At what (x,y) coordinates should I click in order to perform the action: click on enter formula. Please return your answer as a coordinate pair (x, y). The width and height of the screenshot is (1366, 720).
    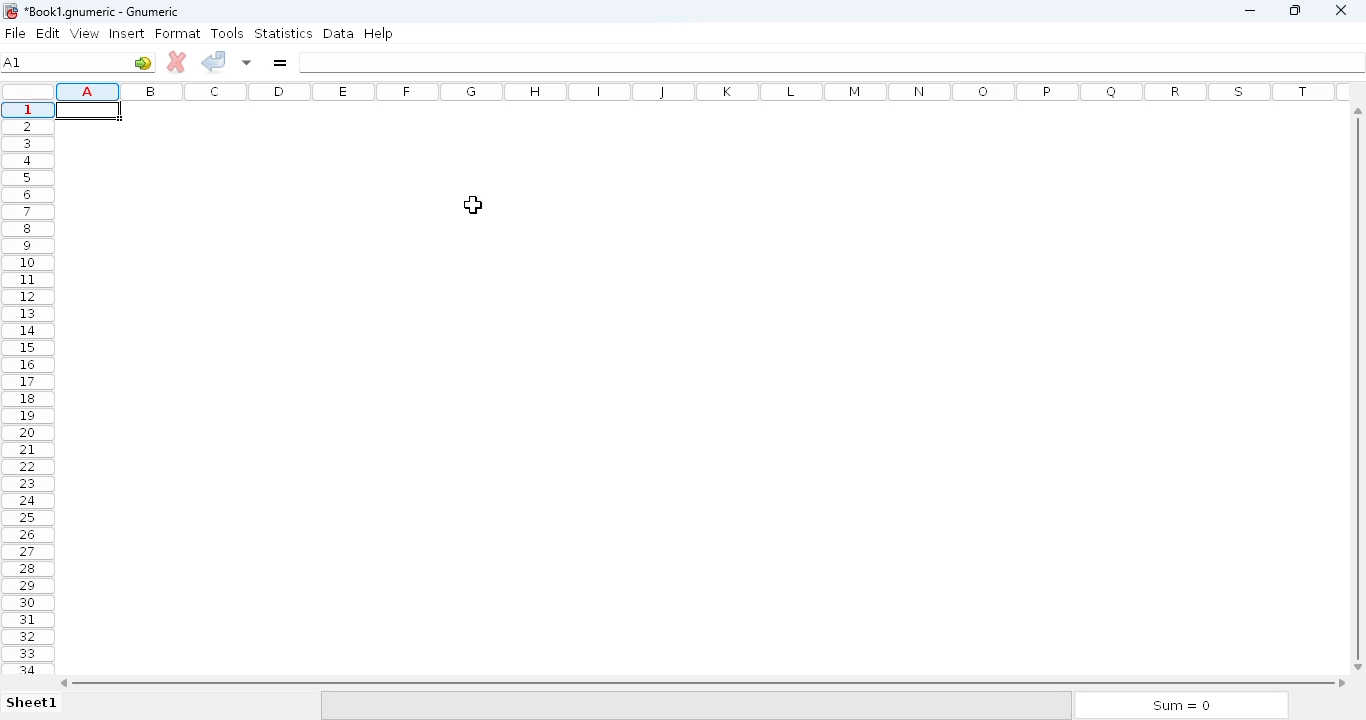
    Looking at the image, I should click on (279, 63).